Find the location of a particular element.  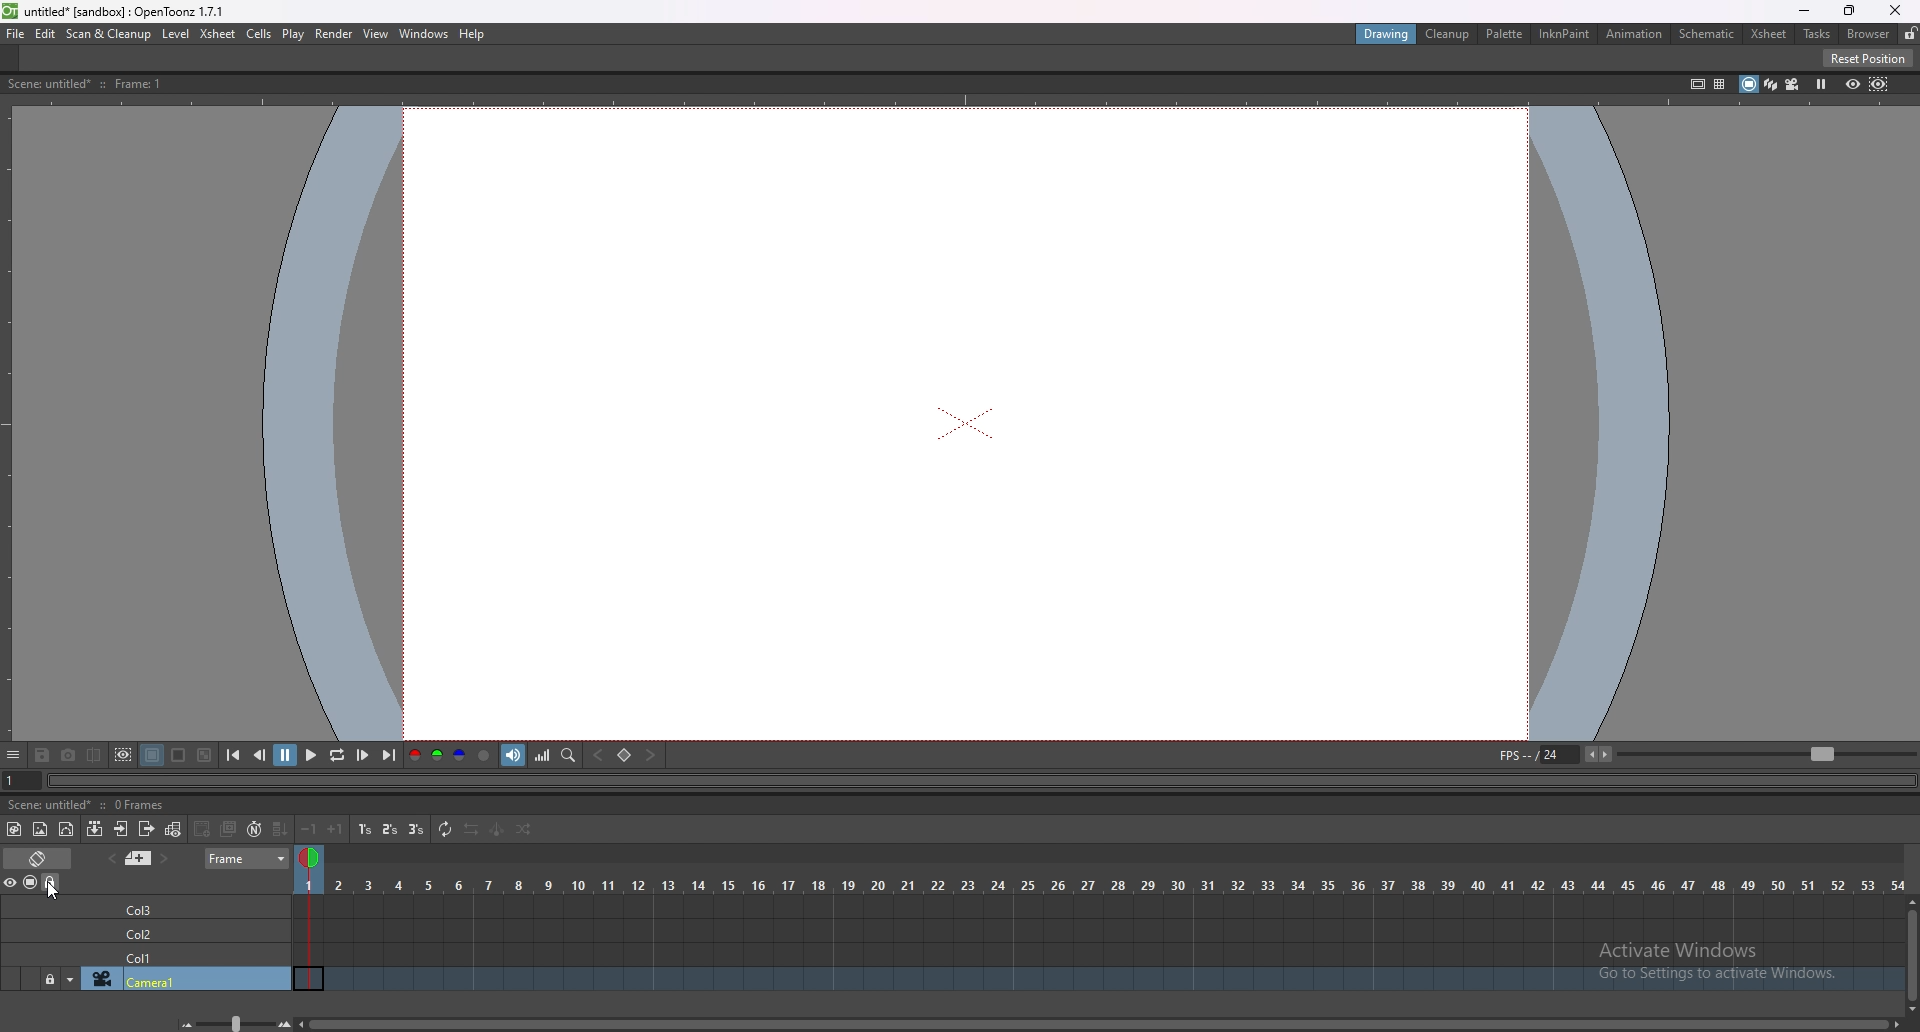

freeze is located at coordinates (1823, 83).